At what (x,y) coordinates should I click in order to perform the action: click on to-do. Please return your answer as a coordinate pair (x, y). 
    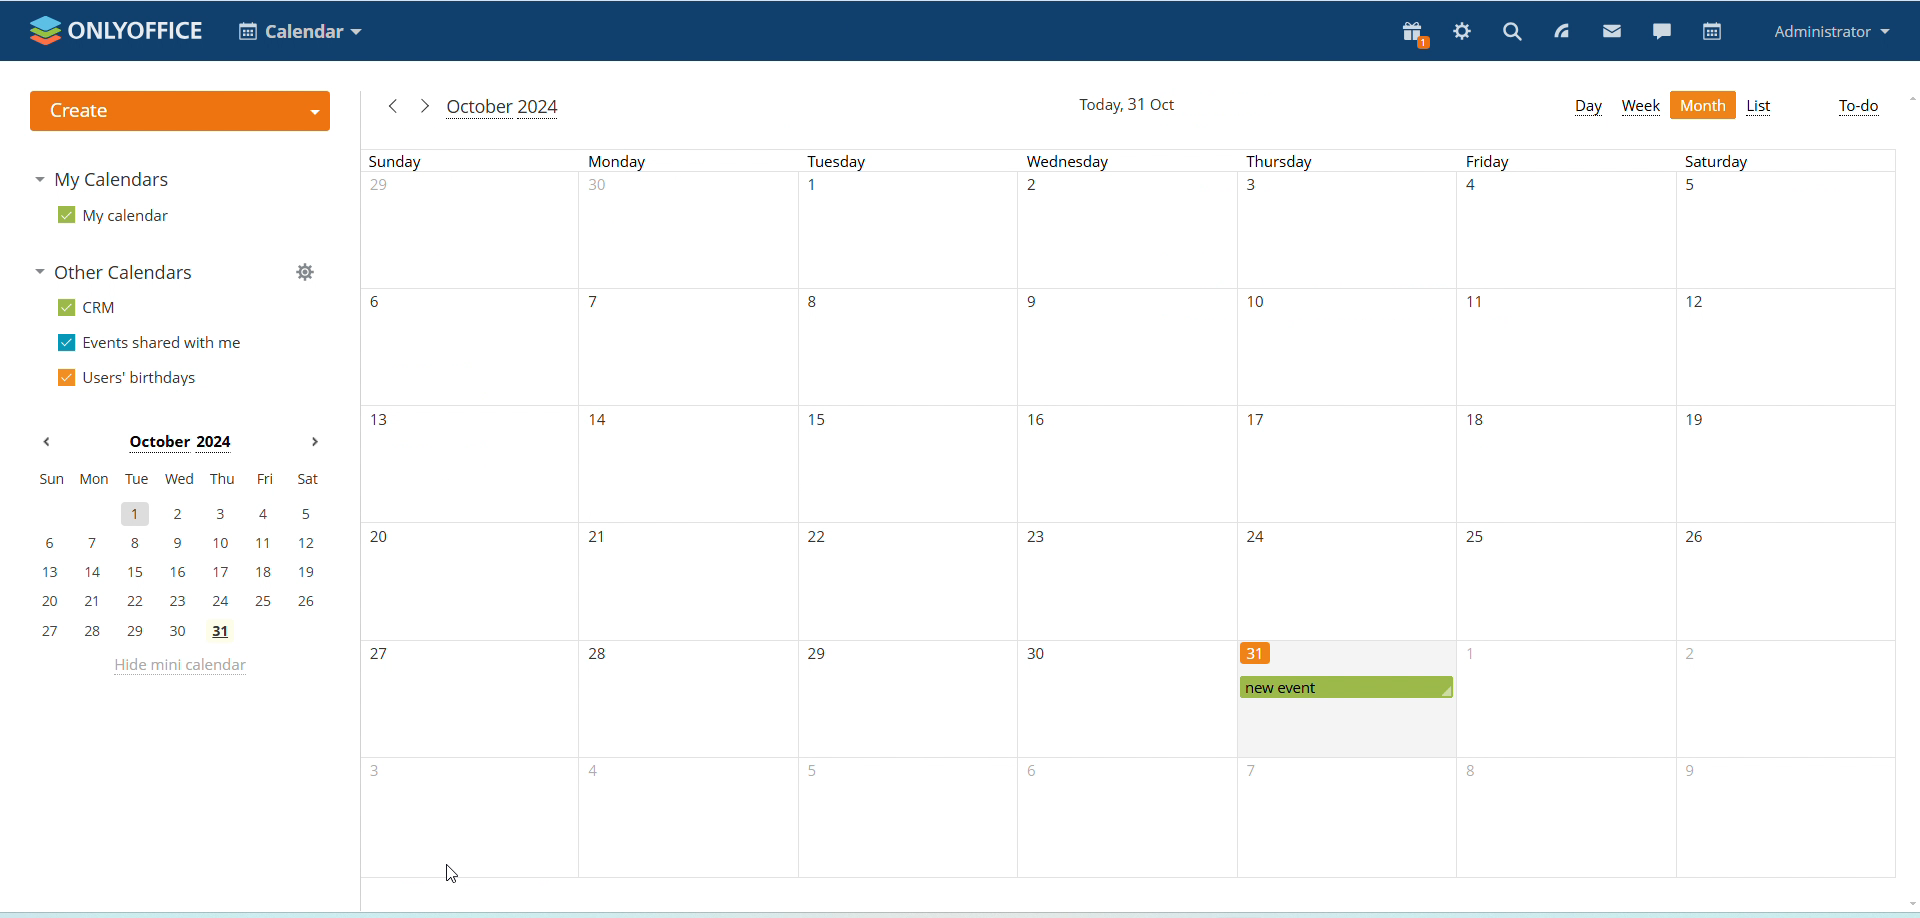
    Looking at the image, I should click on (1859, 107).